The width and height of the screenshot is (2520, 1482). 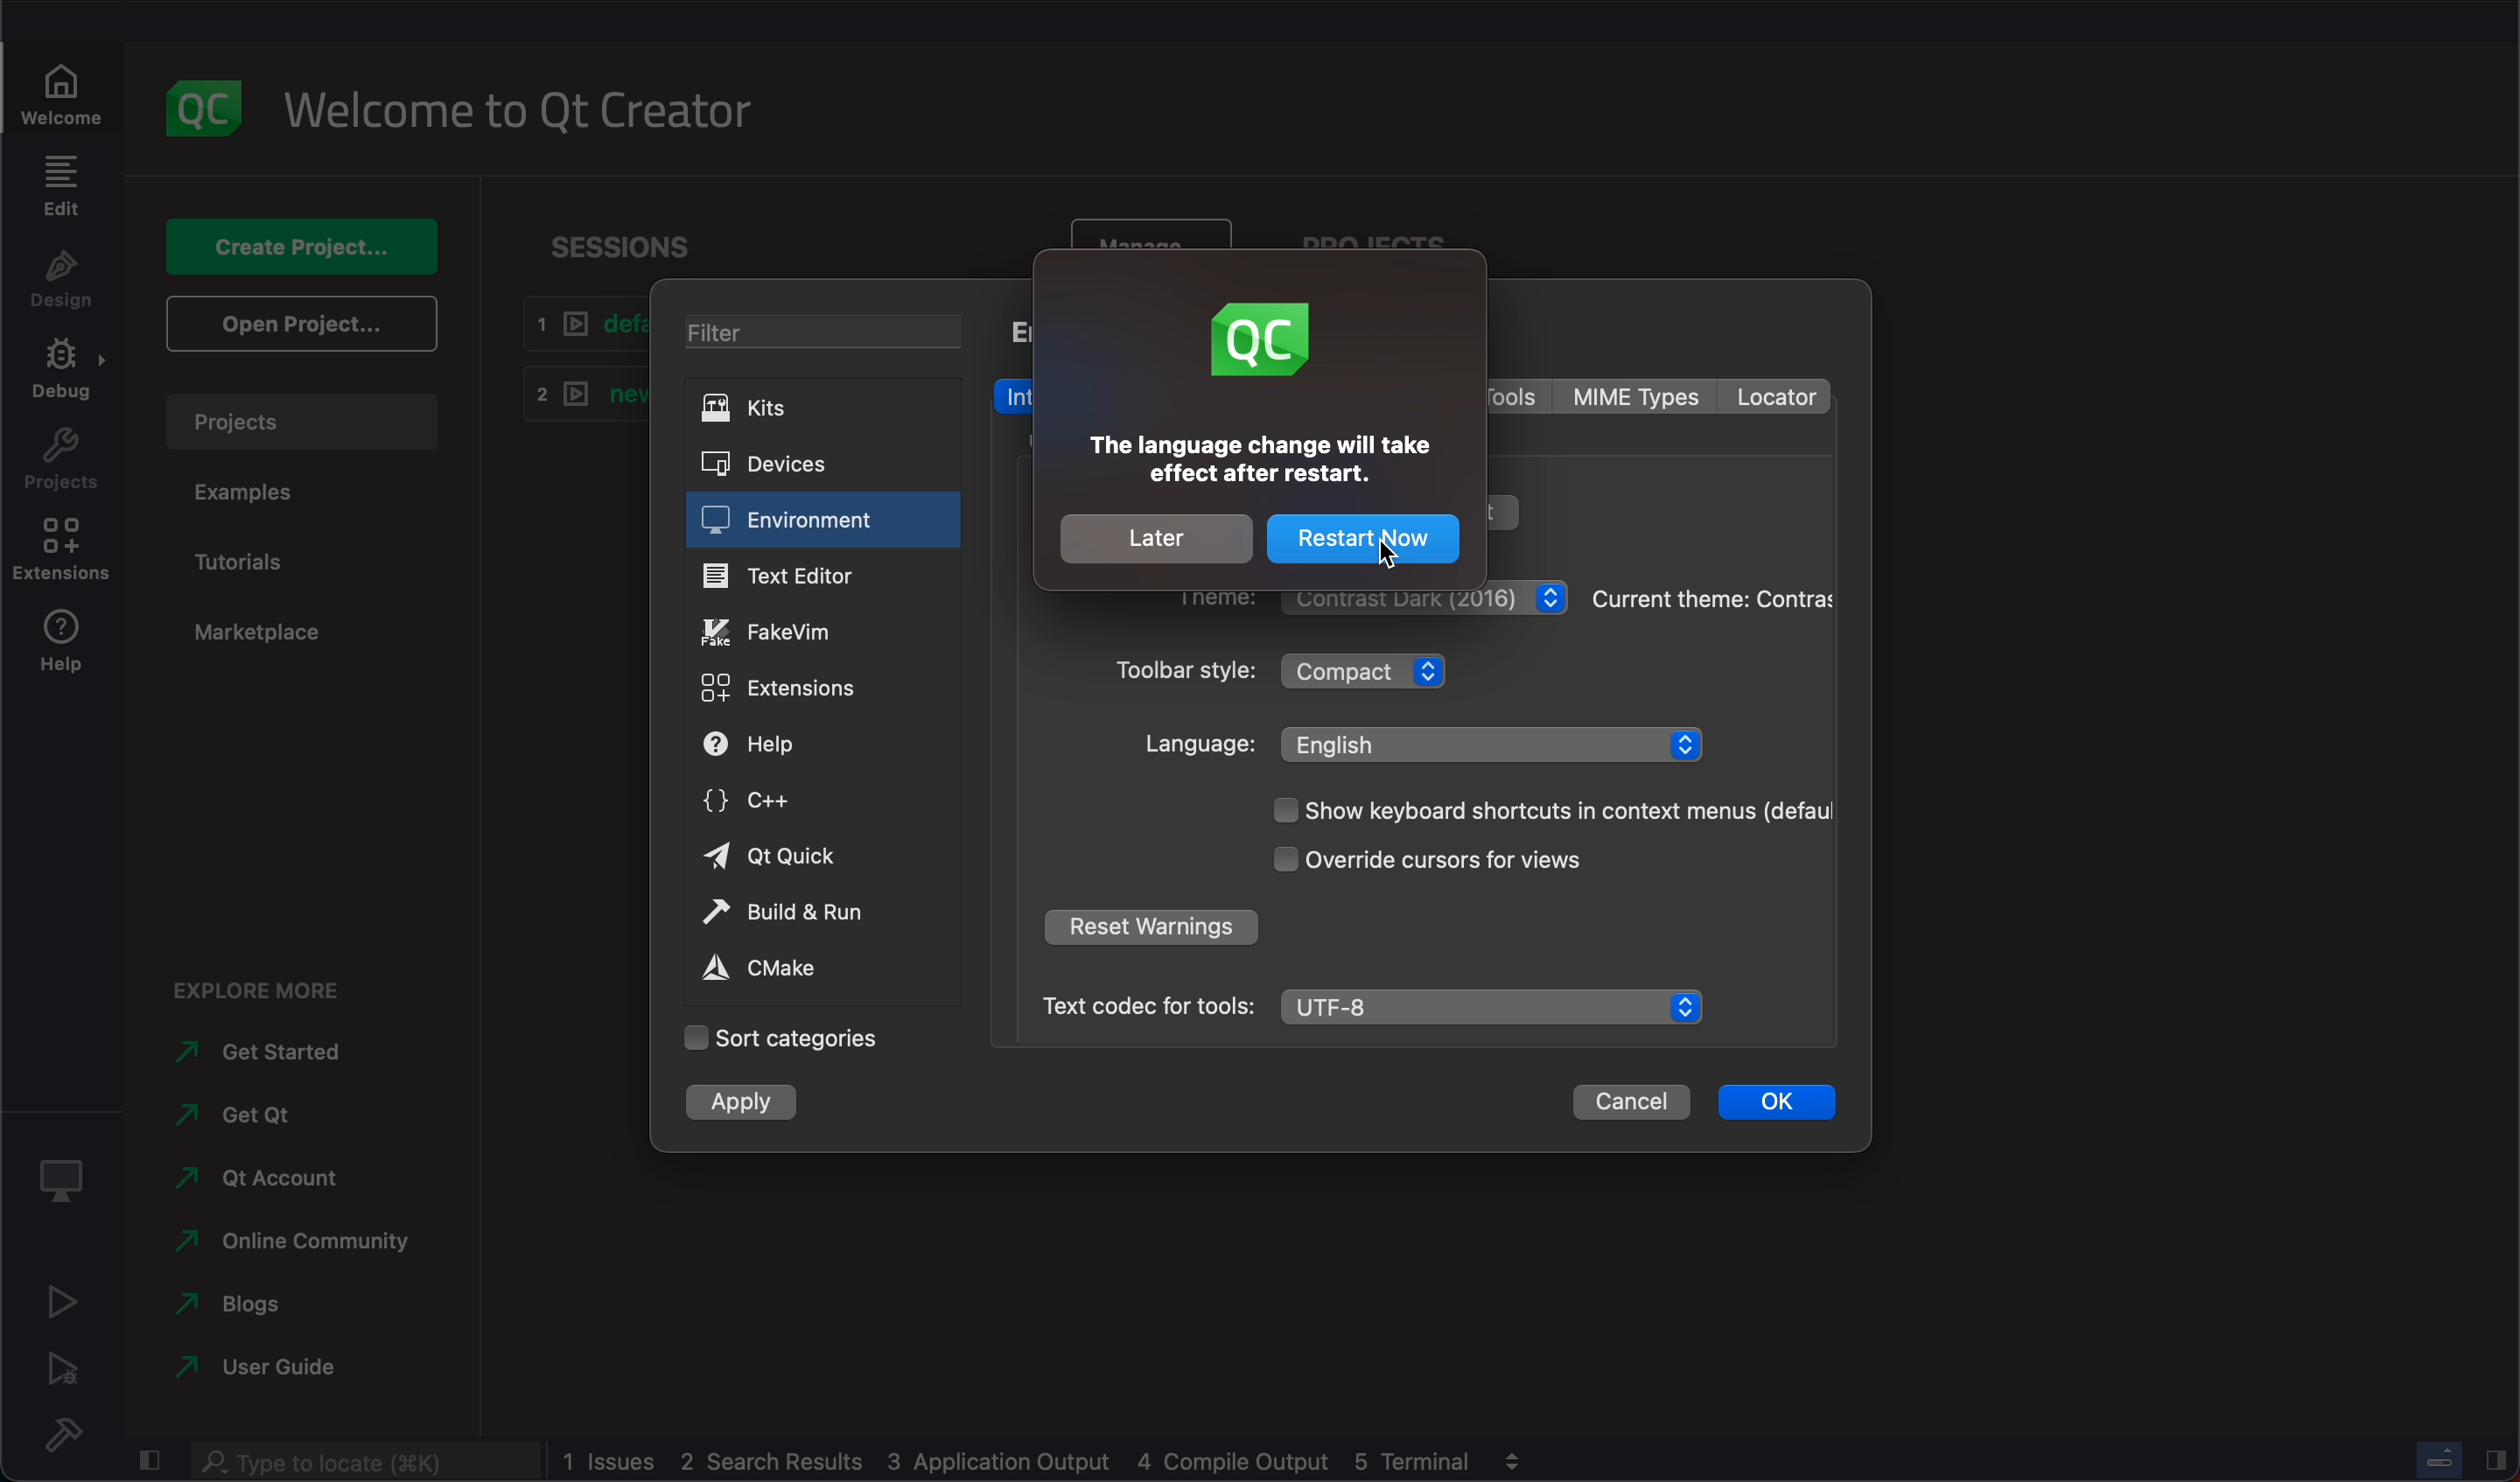 What do you see at coordinates (815, 408) in the screenshot?
I see `kits` at bounding box center [815, 408].